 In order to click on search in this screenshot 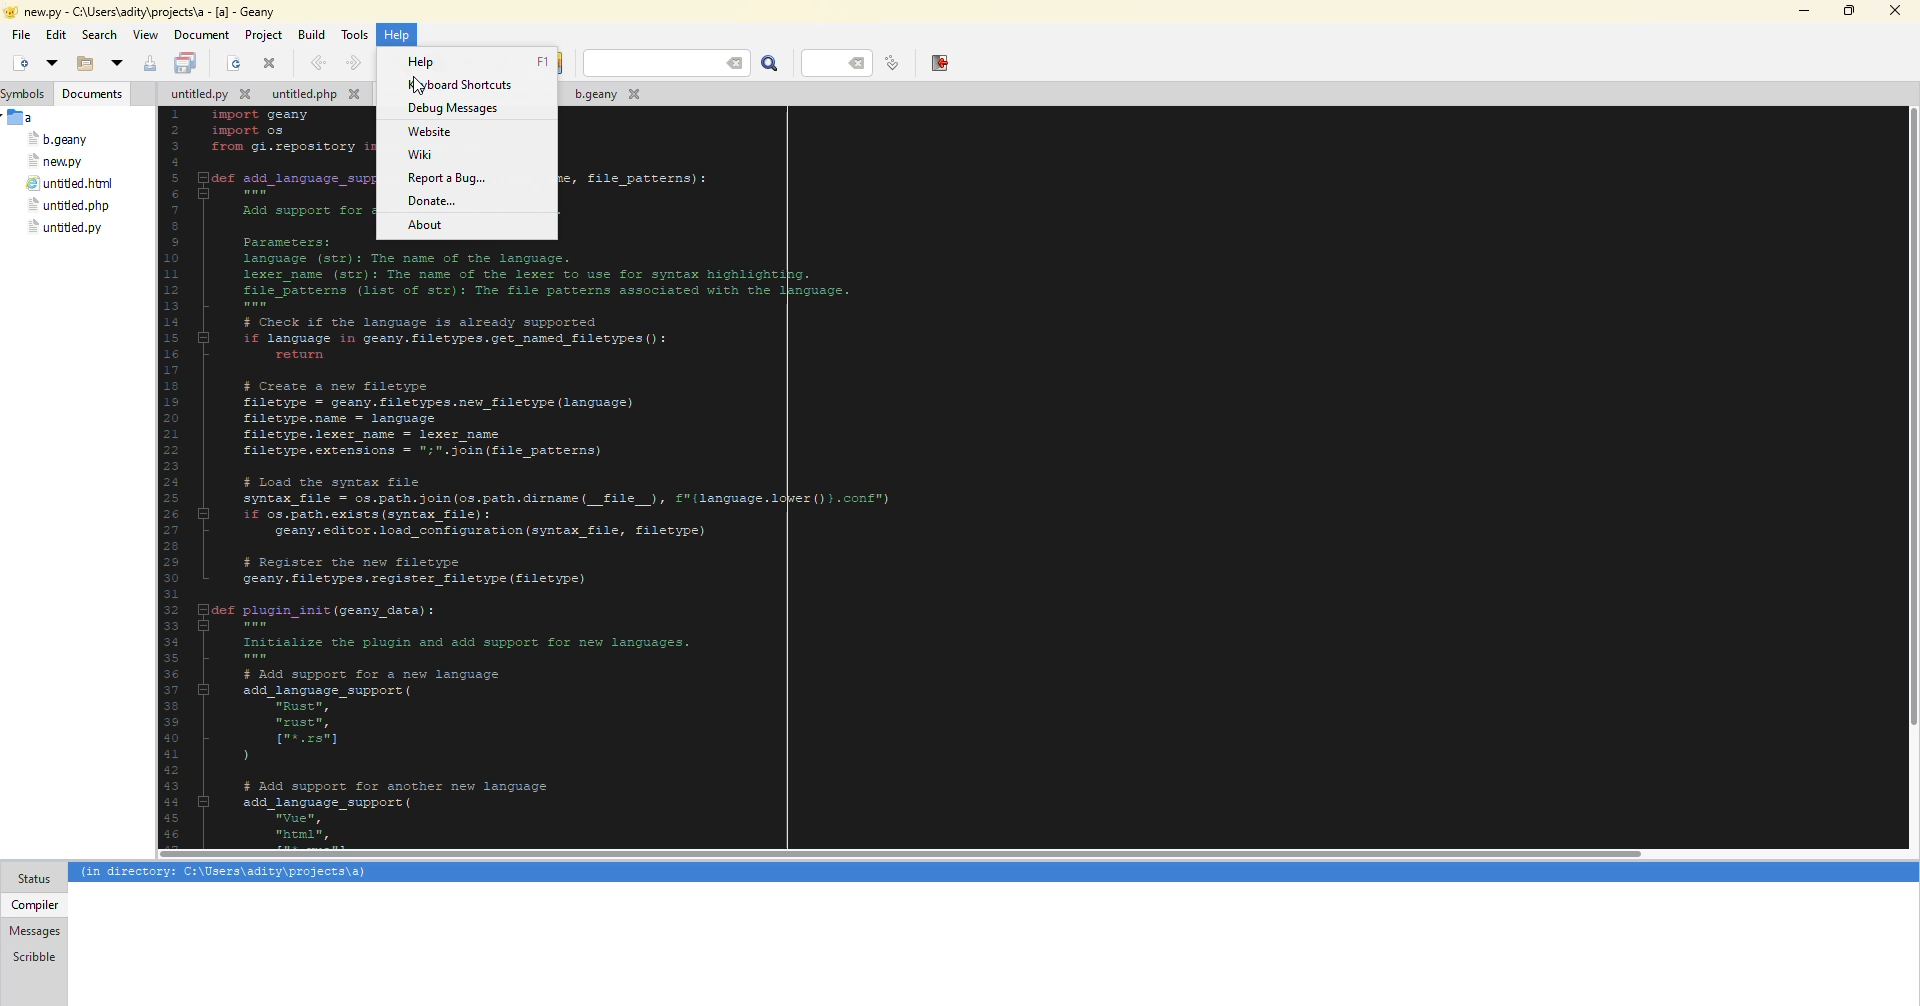, I will do `click(771, 64)`.